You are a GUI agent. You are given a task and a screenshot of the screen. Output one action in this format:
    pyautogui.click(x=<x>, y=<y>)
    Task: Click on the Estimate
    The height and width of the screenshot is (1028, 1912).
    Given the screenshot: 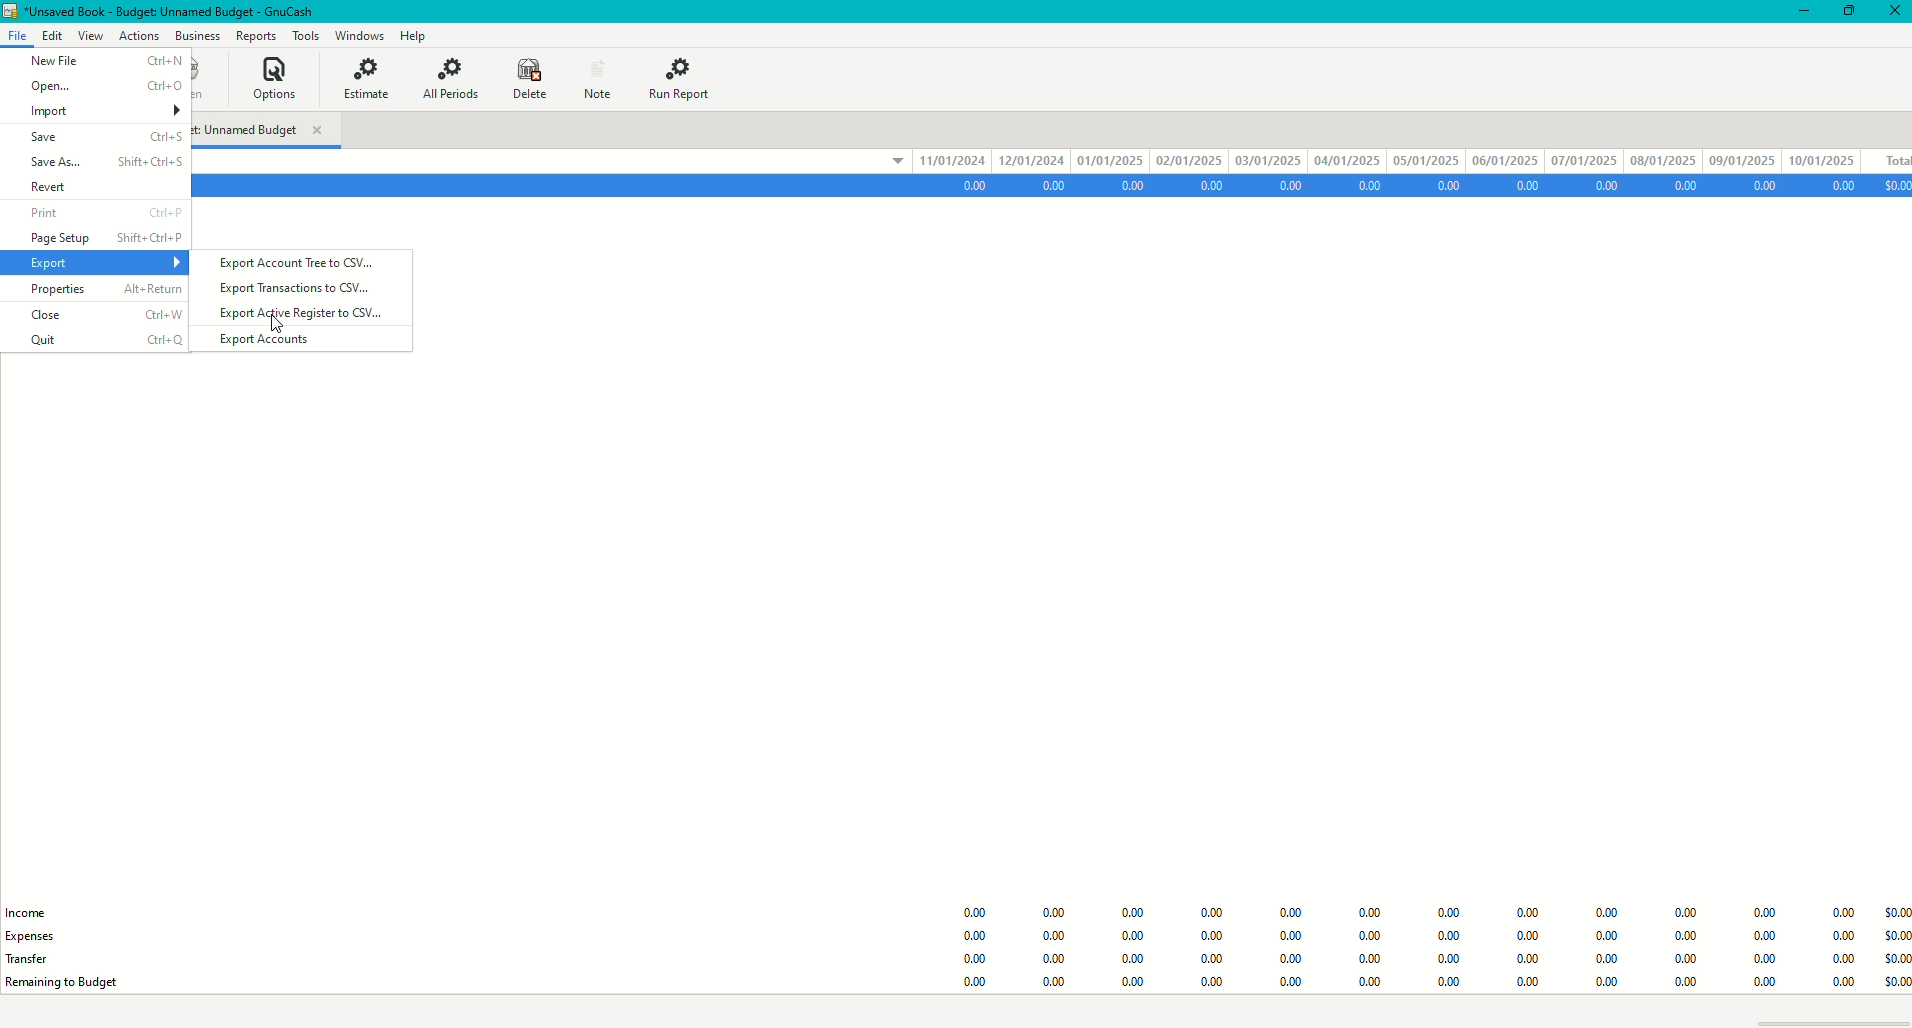 What is the action you would take?
    pyautogui.click(x=371, y=80)
    